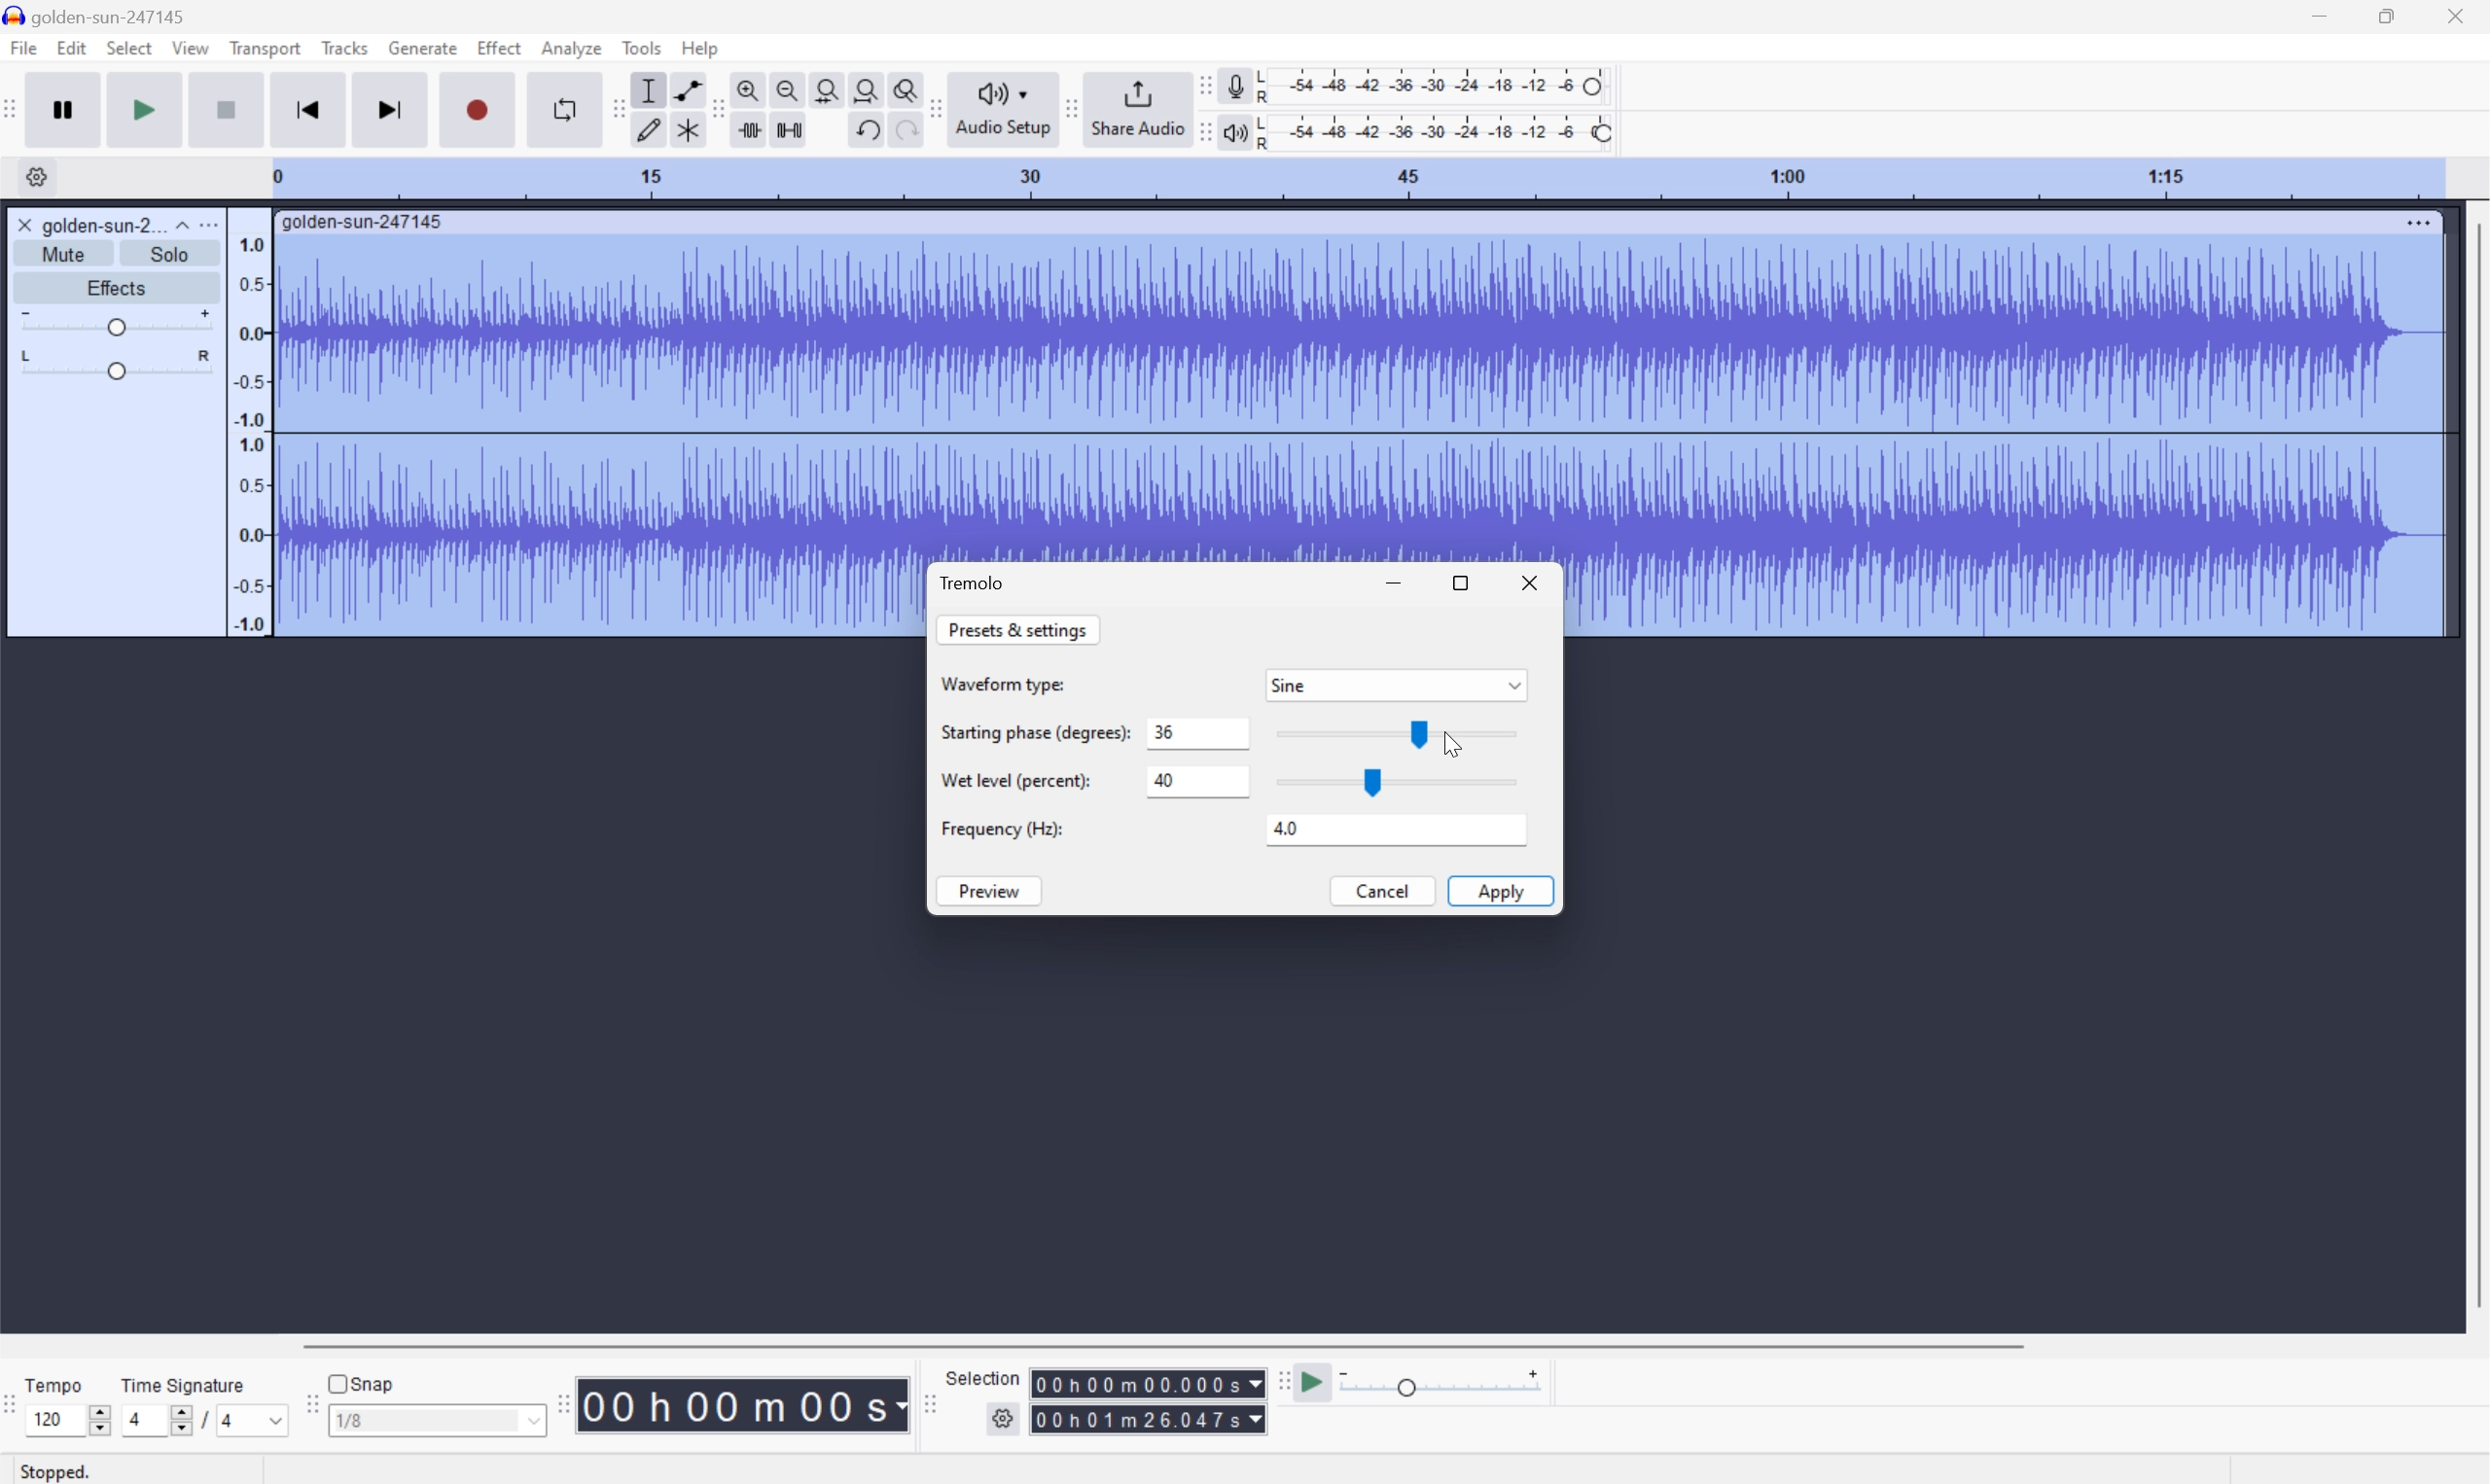  I want to click on Cancel, so click(1381, 893).